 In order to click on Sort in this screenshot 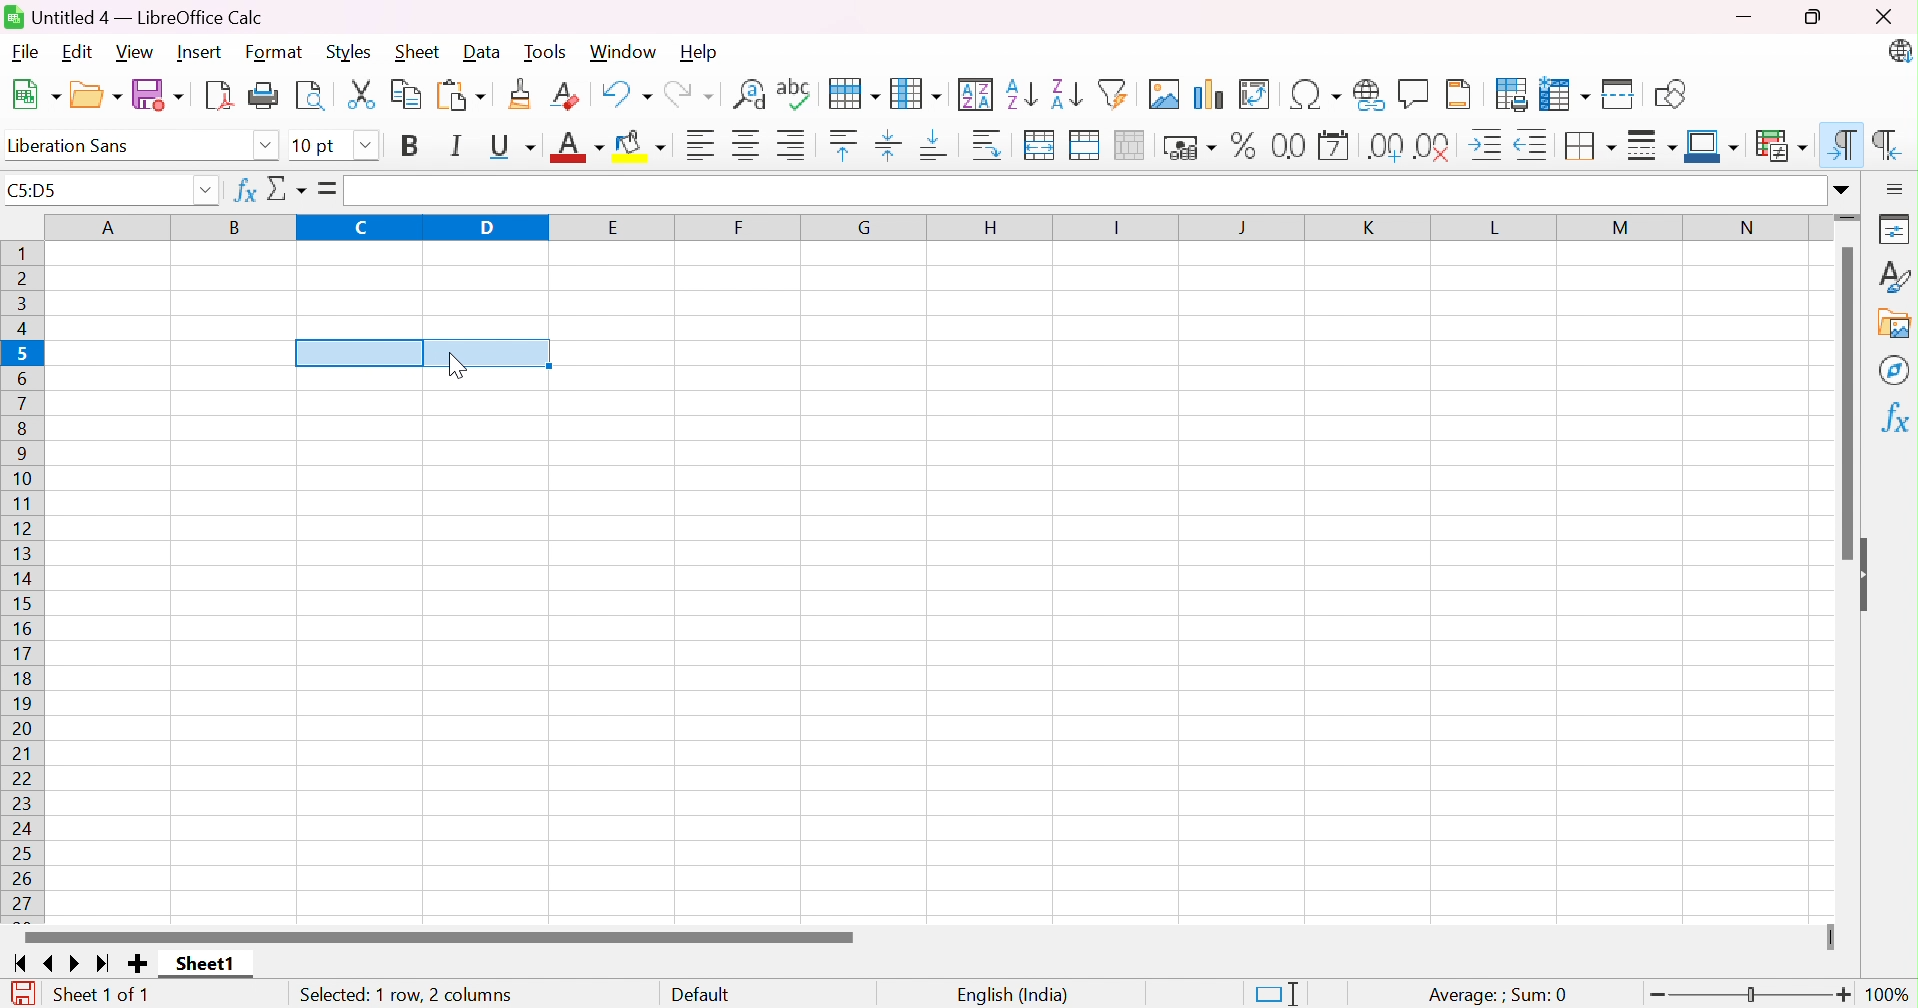, I will do `click(978, 92)`.